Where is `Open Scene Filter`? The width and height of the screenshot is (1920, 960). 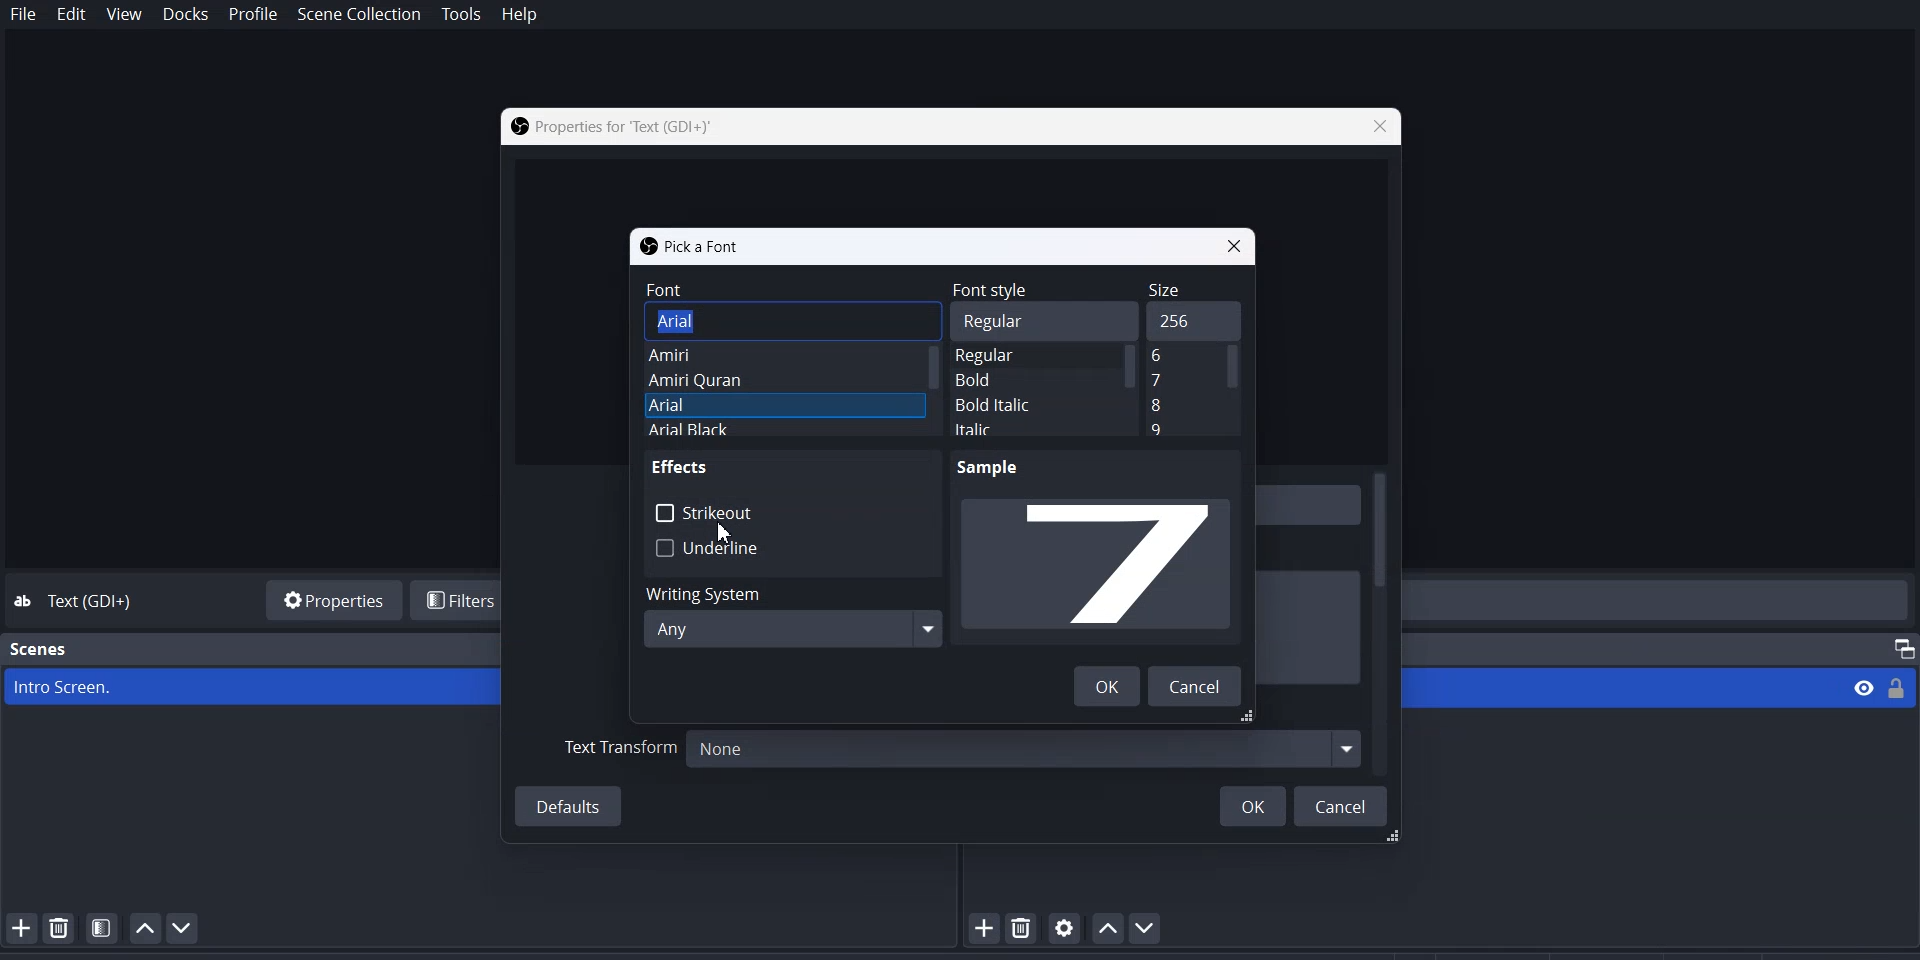
Open Scene Filter is located at coordinates (102, 927).